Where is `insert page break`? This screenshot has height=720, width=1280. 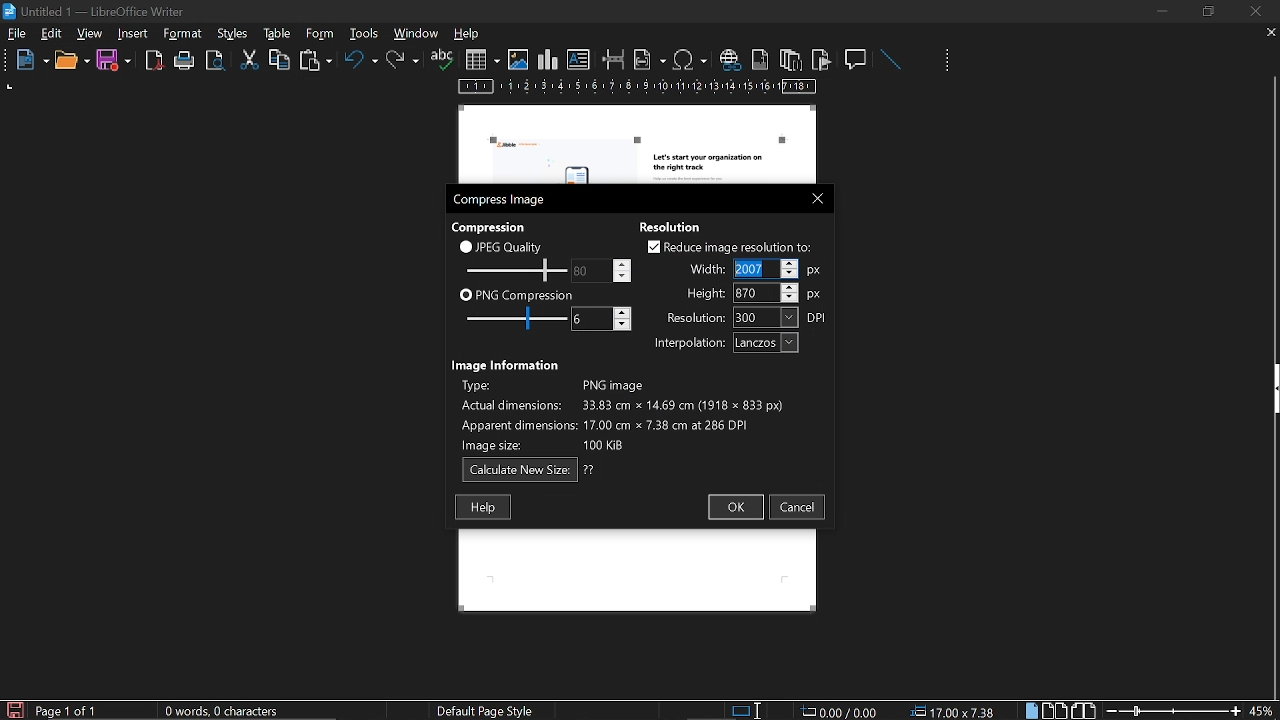 insert page break is located at coordinates (614, 60).